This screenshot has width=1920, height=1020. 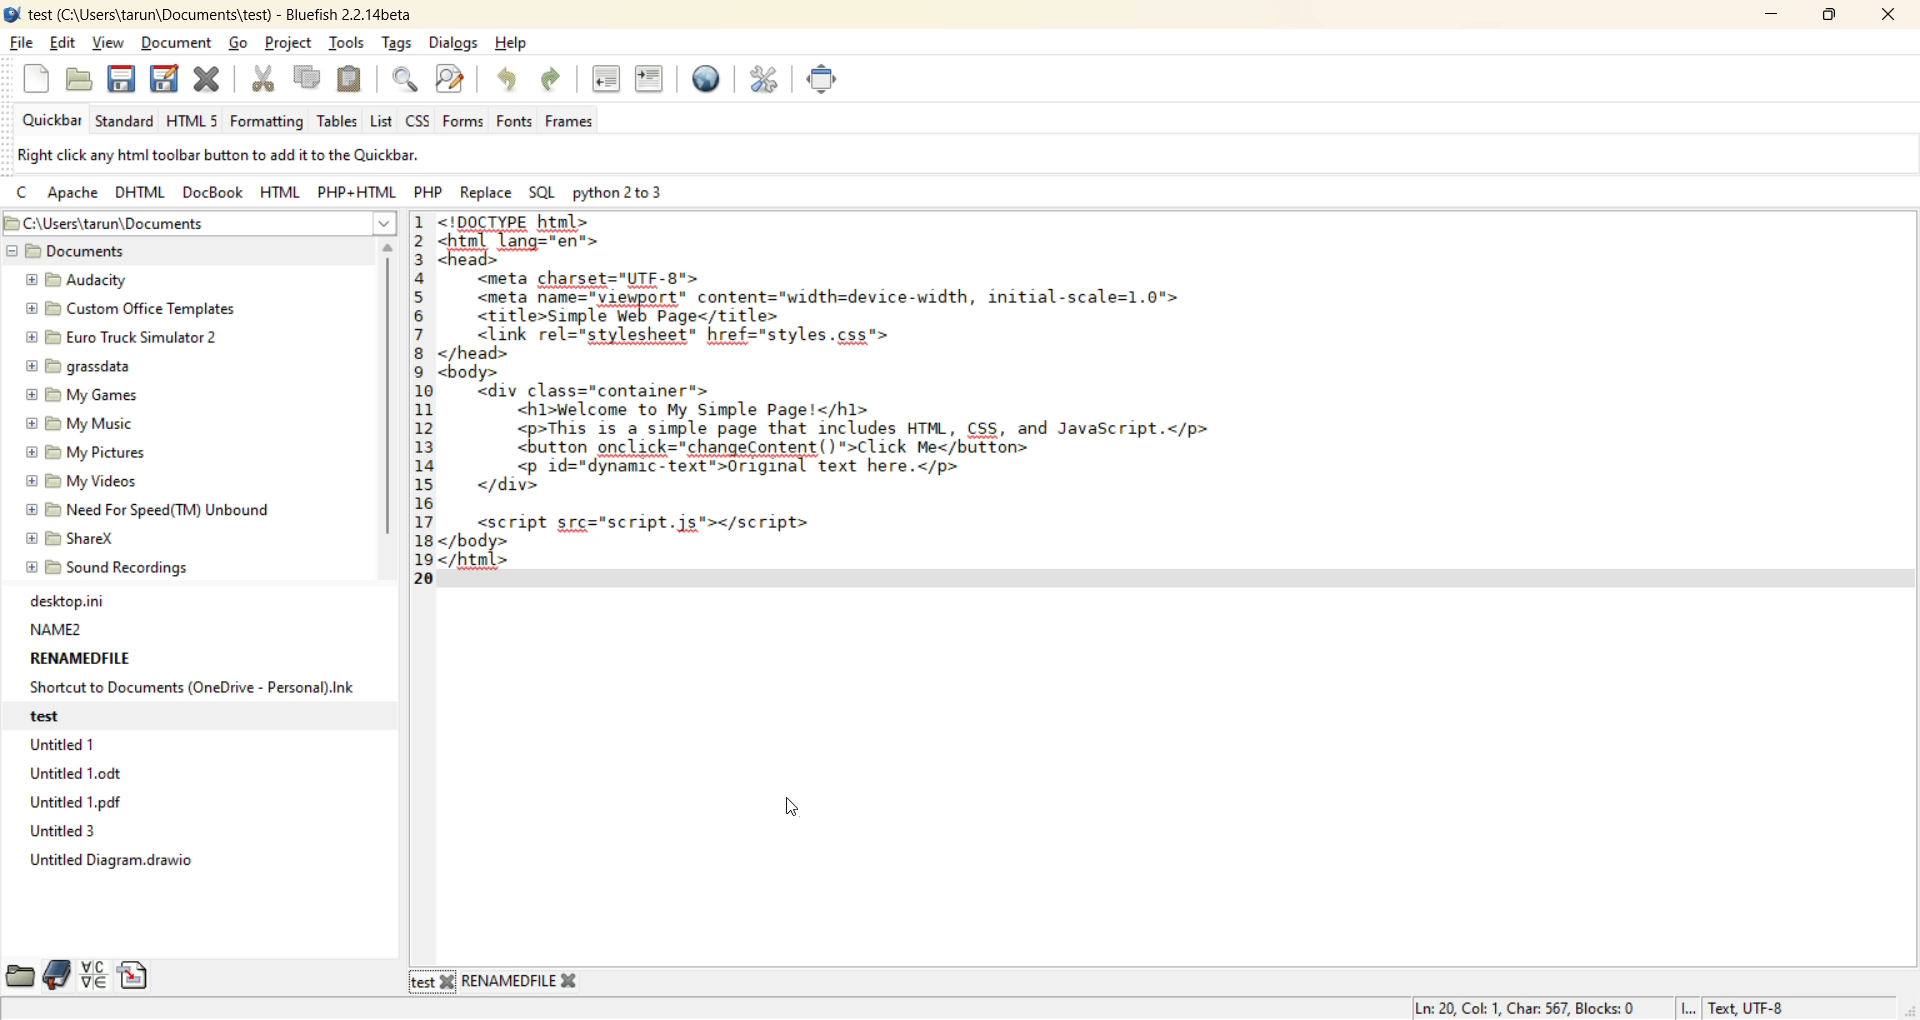 I want to click on Euro Truck Simulator 2, so click(x=121, y=334).